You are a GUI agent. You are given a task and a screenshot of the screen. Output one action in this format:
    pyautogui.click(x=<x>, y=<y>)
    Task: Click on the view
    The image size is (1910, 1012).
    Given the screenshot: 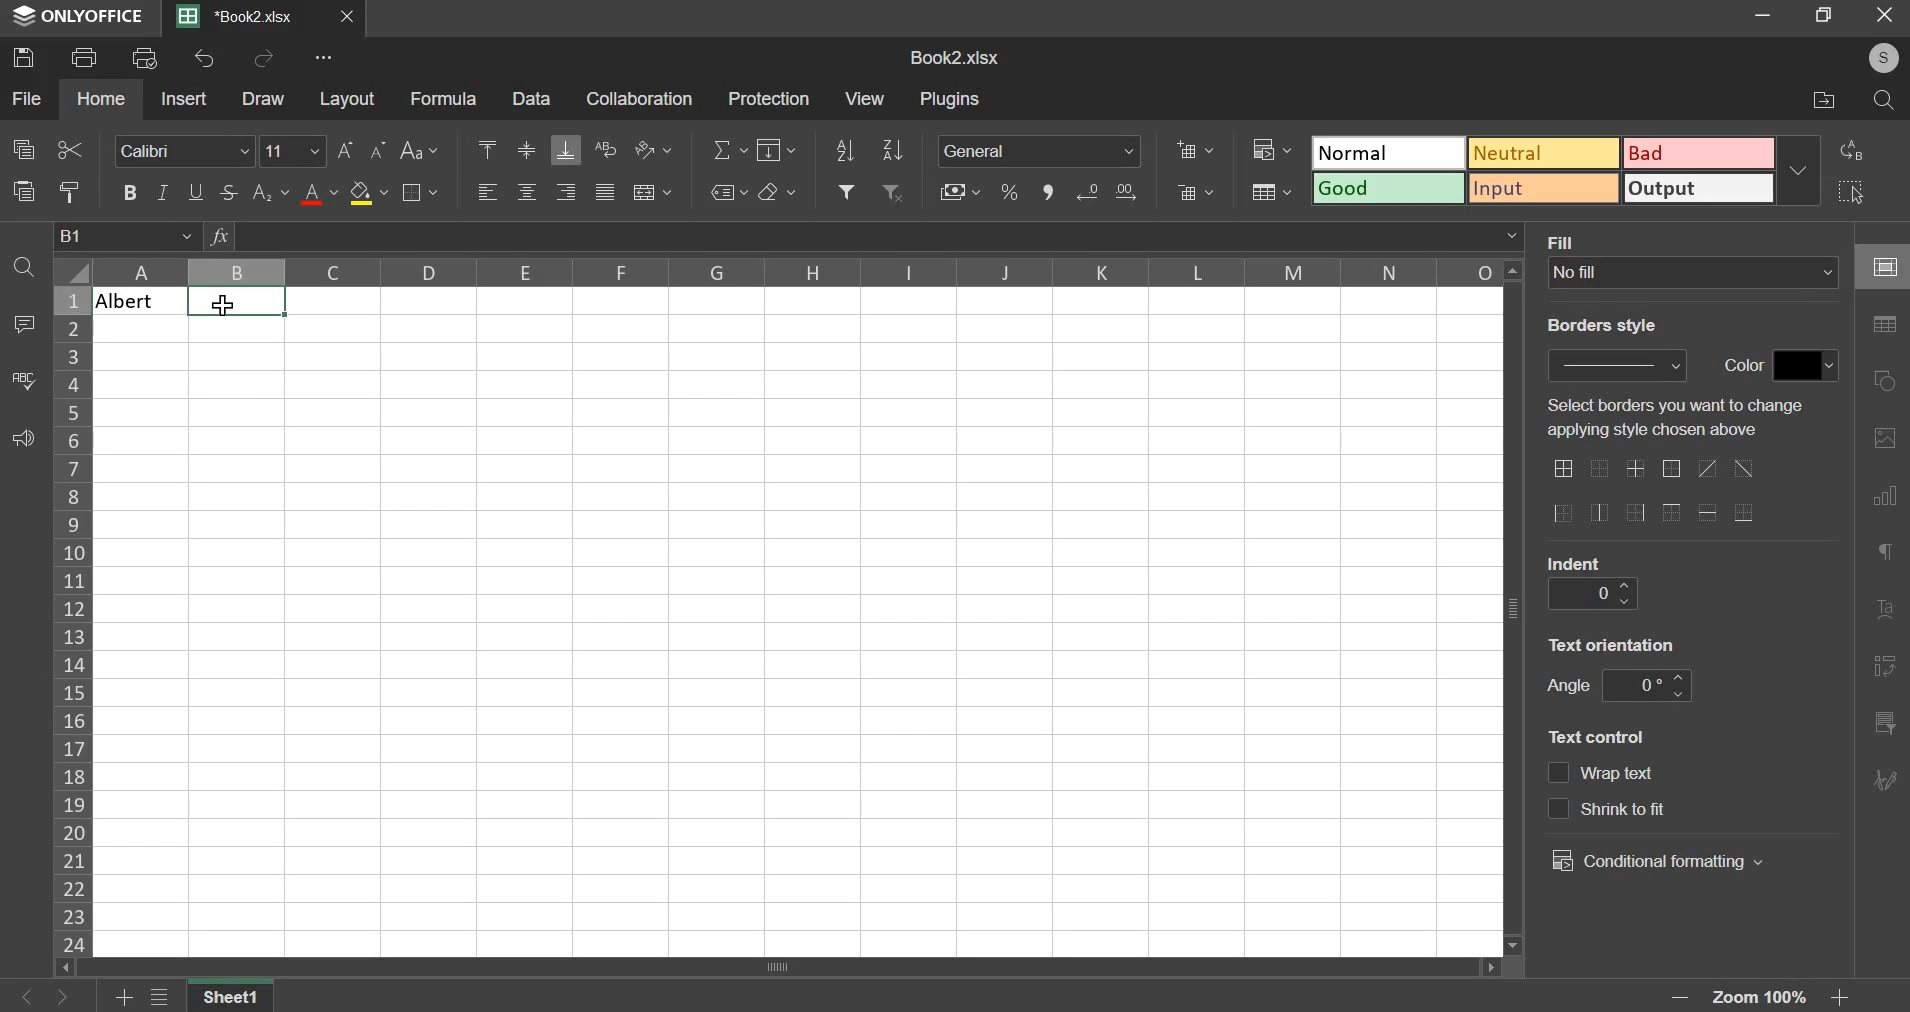 What is the action you would take?
    pyautogui.click(x=866, y=99)
    